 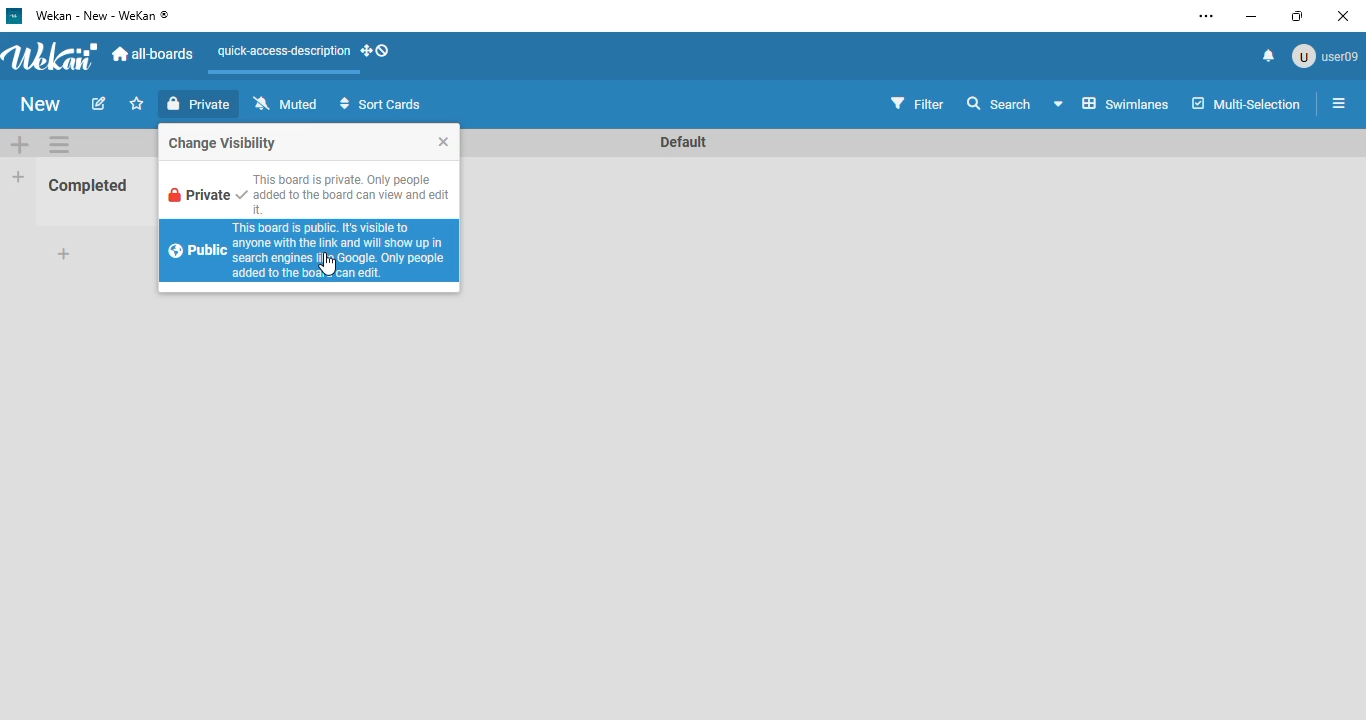 I want to click on all-boards, so click(x=155, y=55).